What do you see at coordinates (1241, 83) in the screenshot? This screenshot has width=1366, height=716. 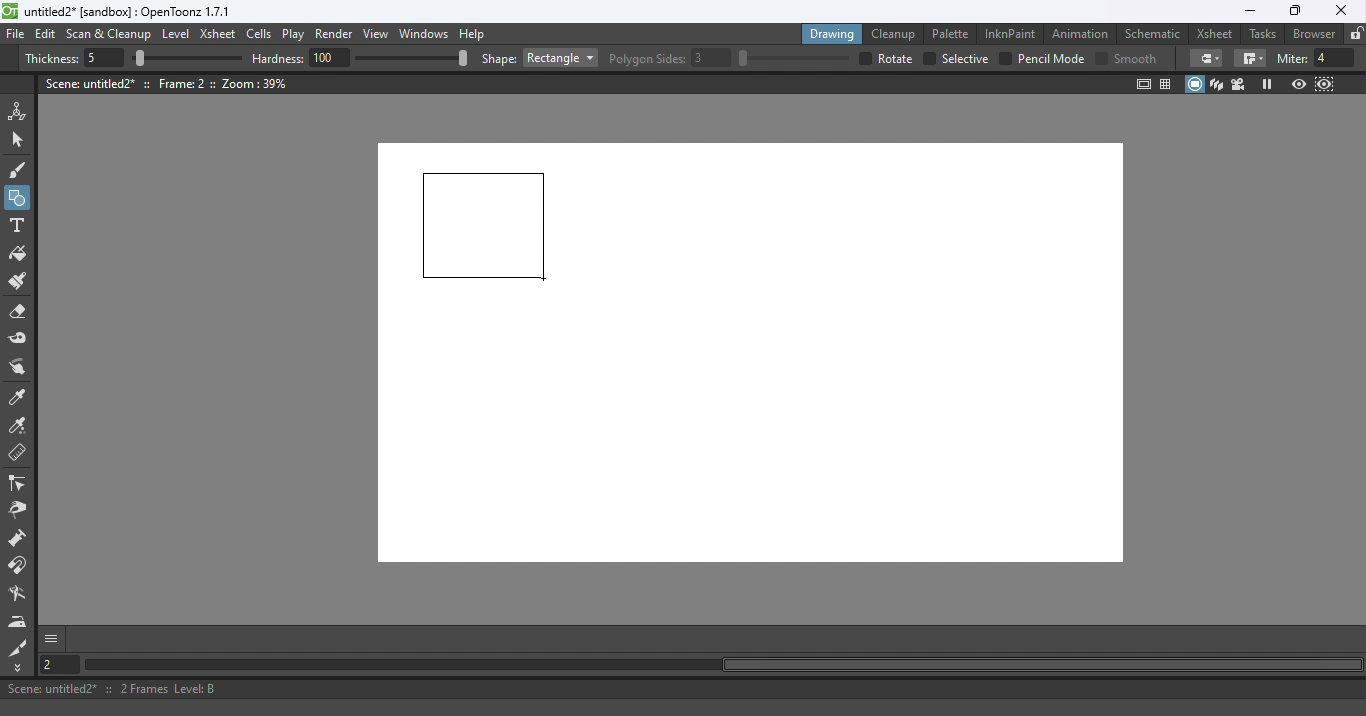 I see `Camera view` at bounding box center [1241, 83].